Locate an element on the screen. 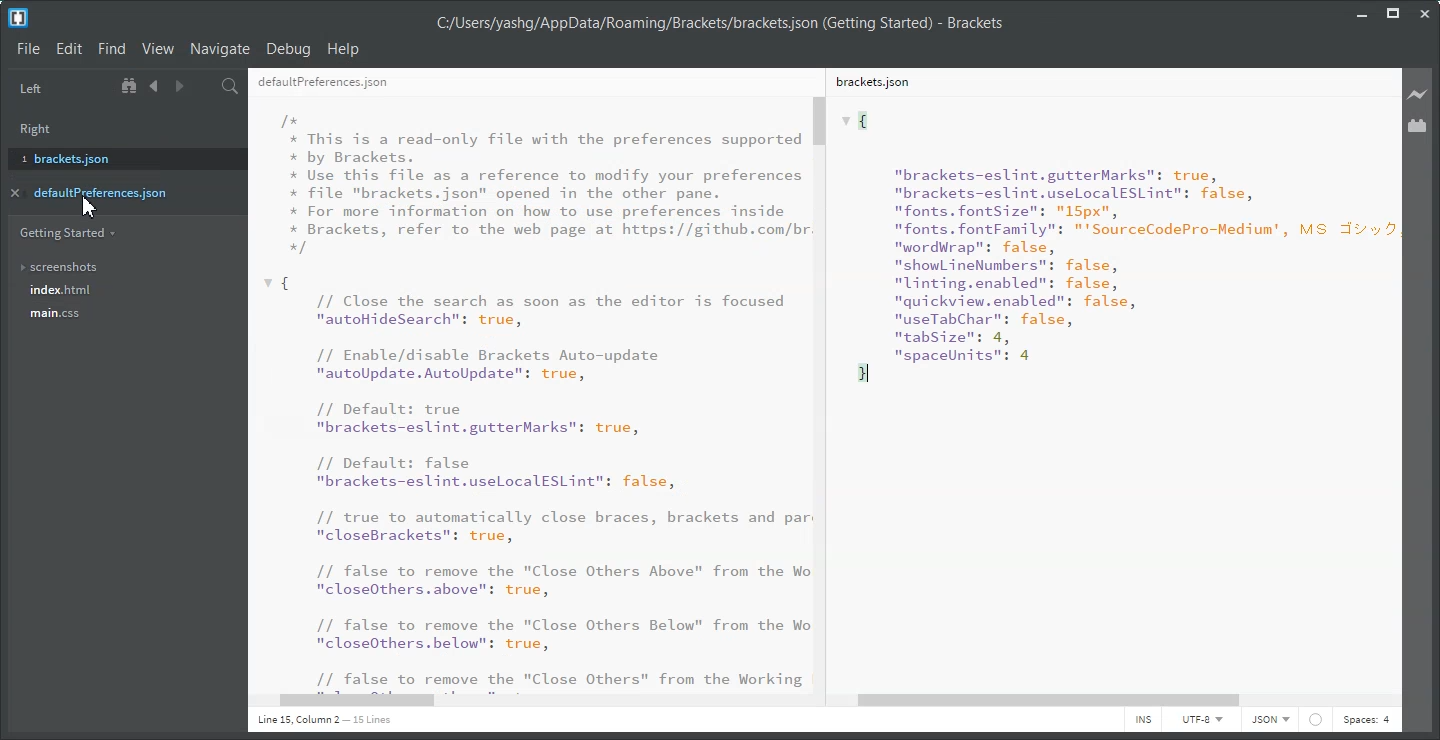  Left Panel is located at coordinates (30, 89).